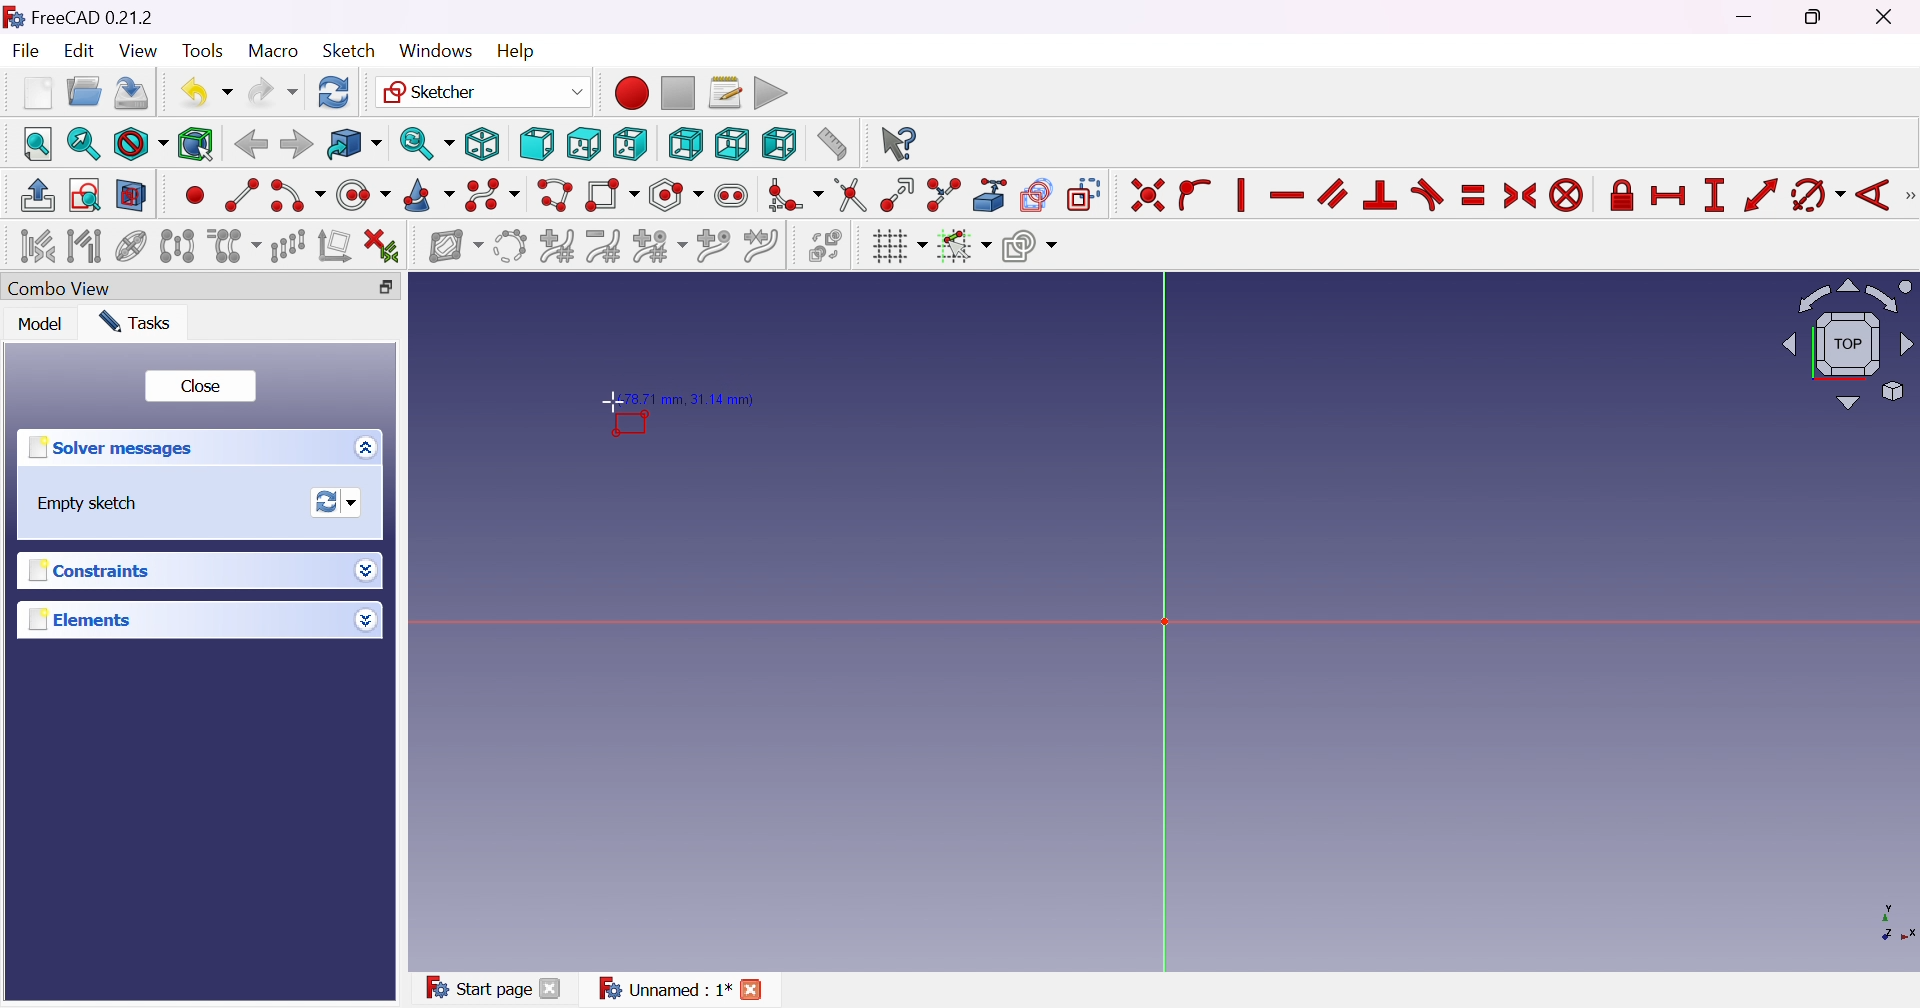  Describe the element at coordinates (349, 50) in the screenshot. I see `Sketch` at that location.